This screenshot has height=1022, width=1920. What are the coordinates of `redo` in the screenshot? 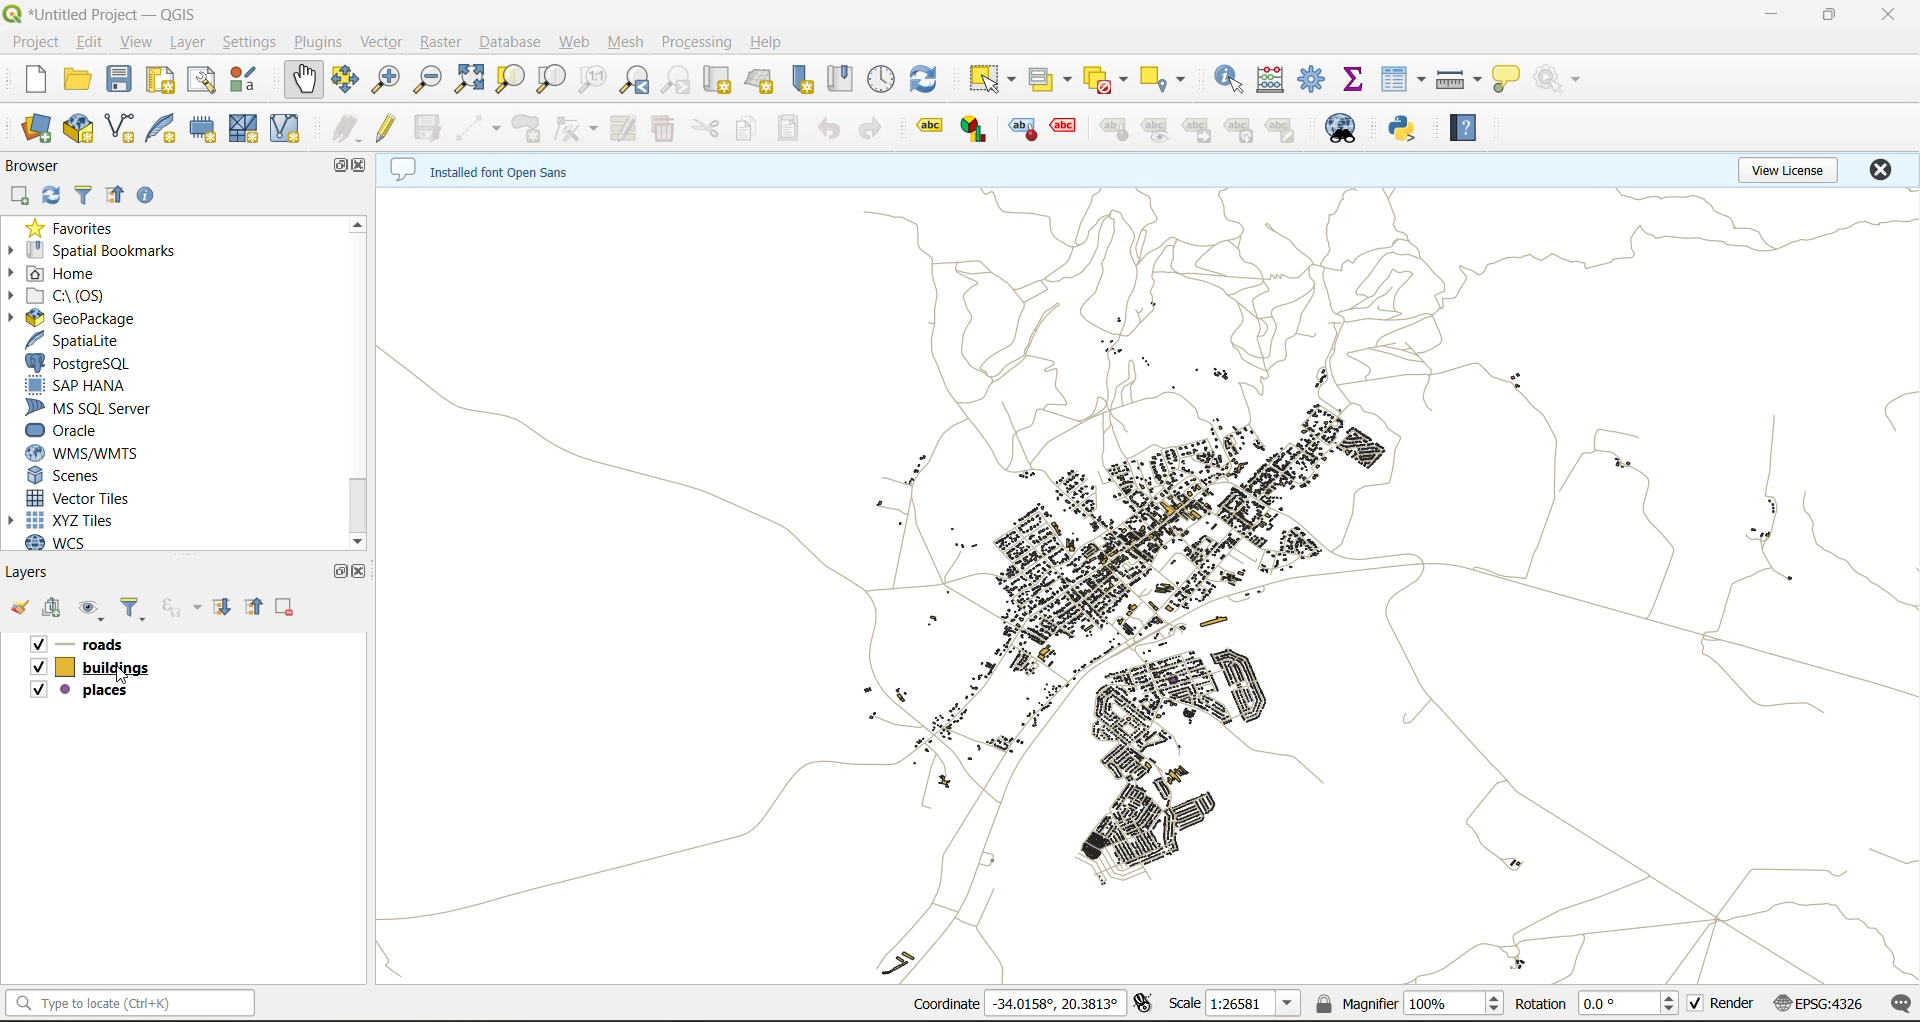 It's located at (877, 126).